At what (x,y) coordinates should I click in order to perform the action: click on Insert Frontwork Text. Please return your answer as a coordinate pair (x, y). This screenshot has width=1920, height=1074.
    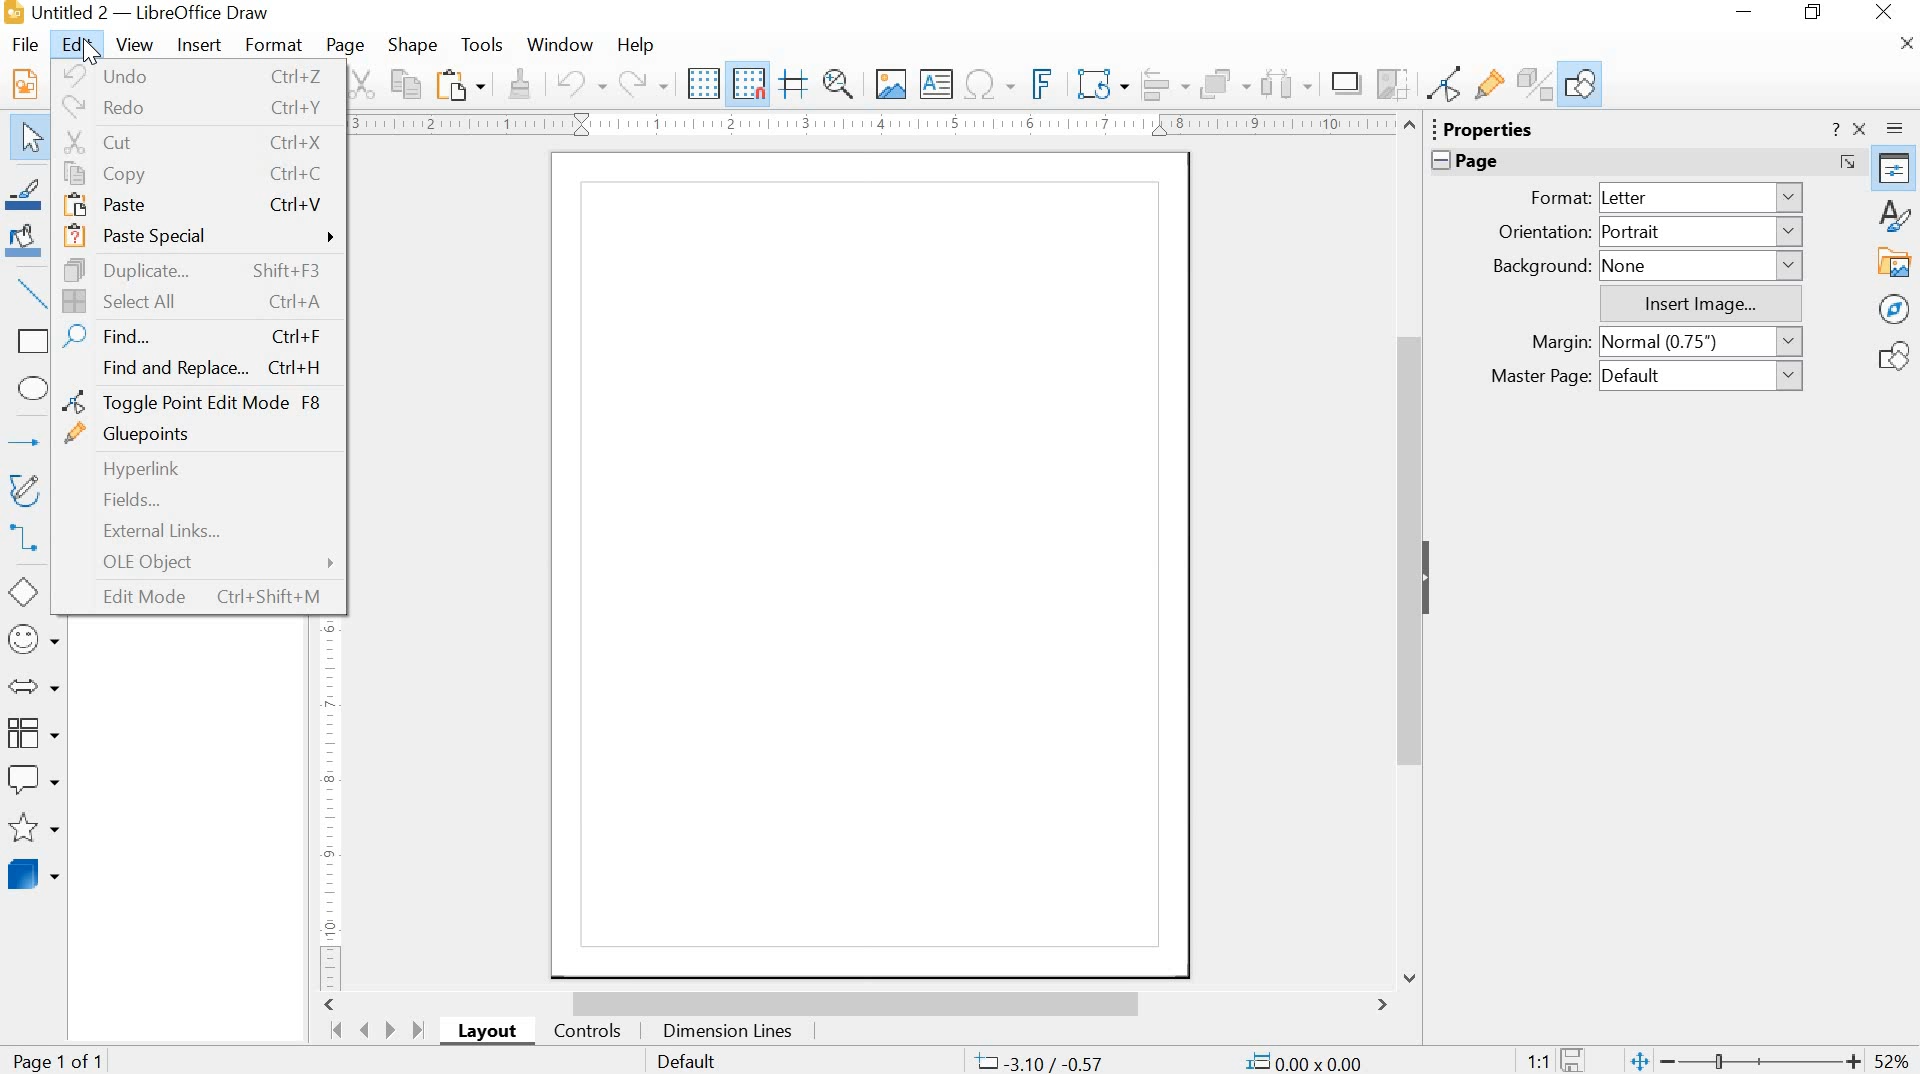
    Looking at the image, I should click on (1038, 82).